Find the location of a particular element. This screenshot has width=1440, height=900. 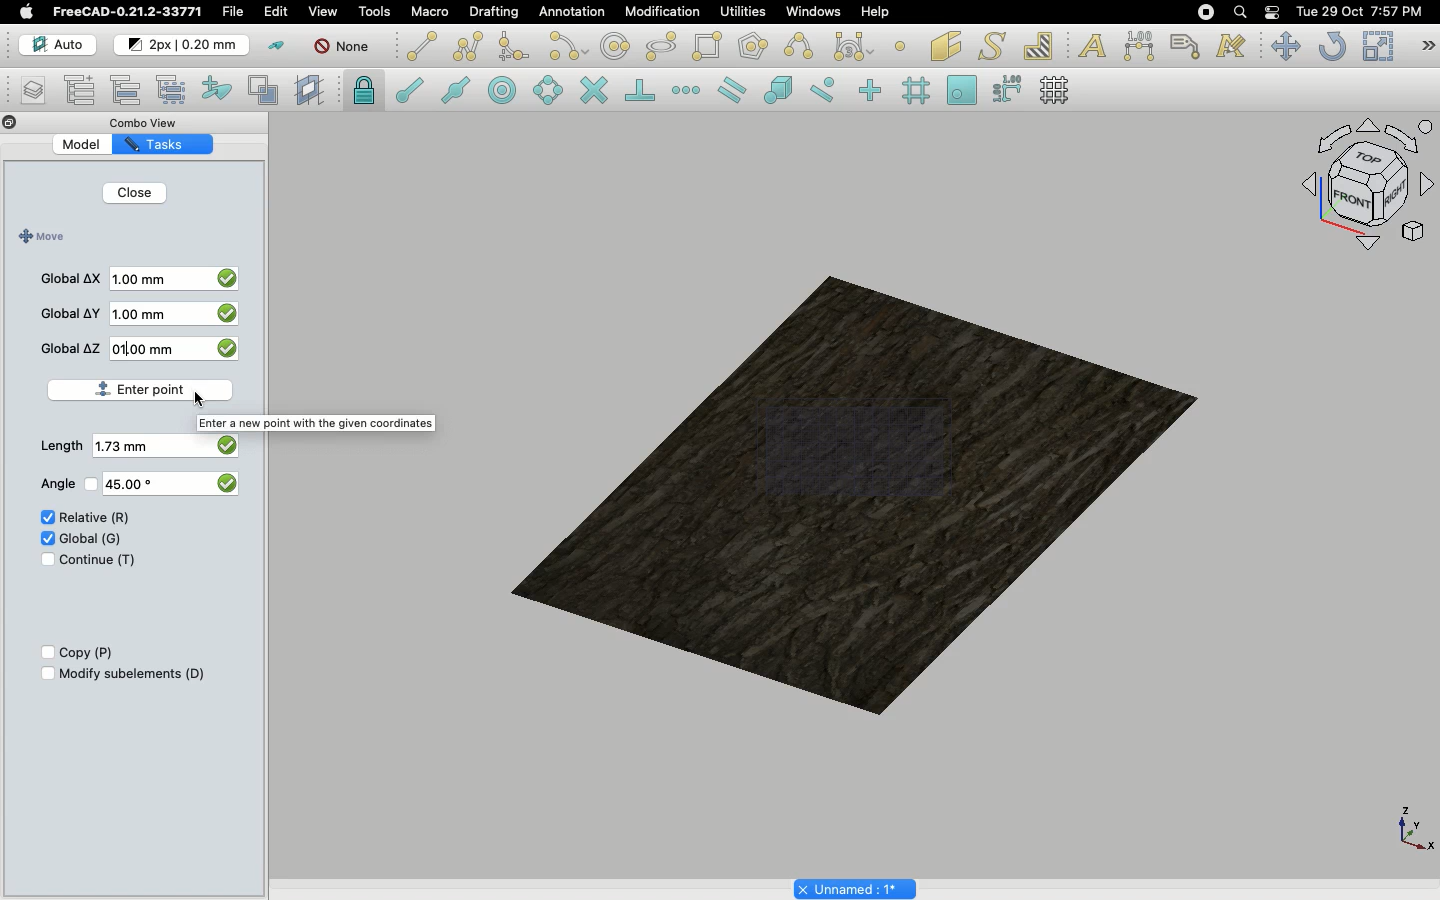

checkbox is located at coordinates (225, 443).